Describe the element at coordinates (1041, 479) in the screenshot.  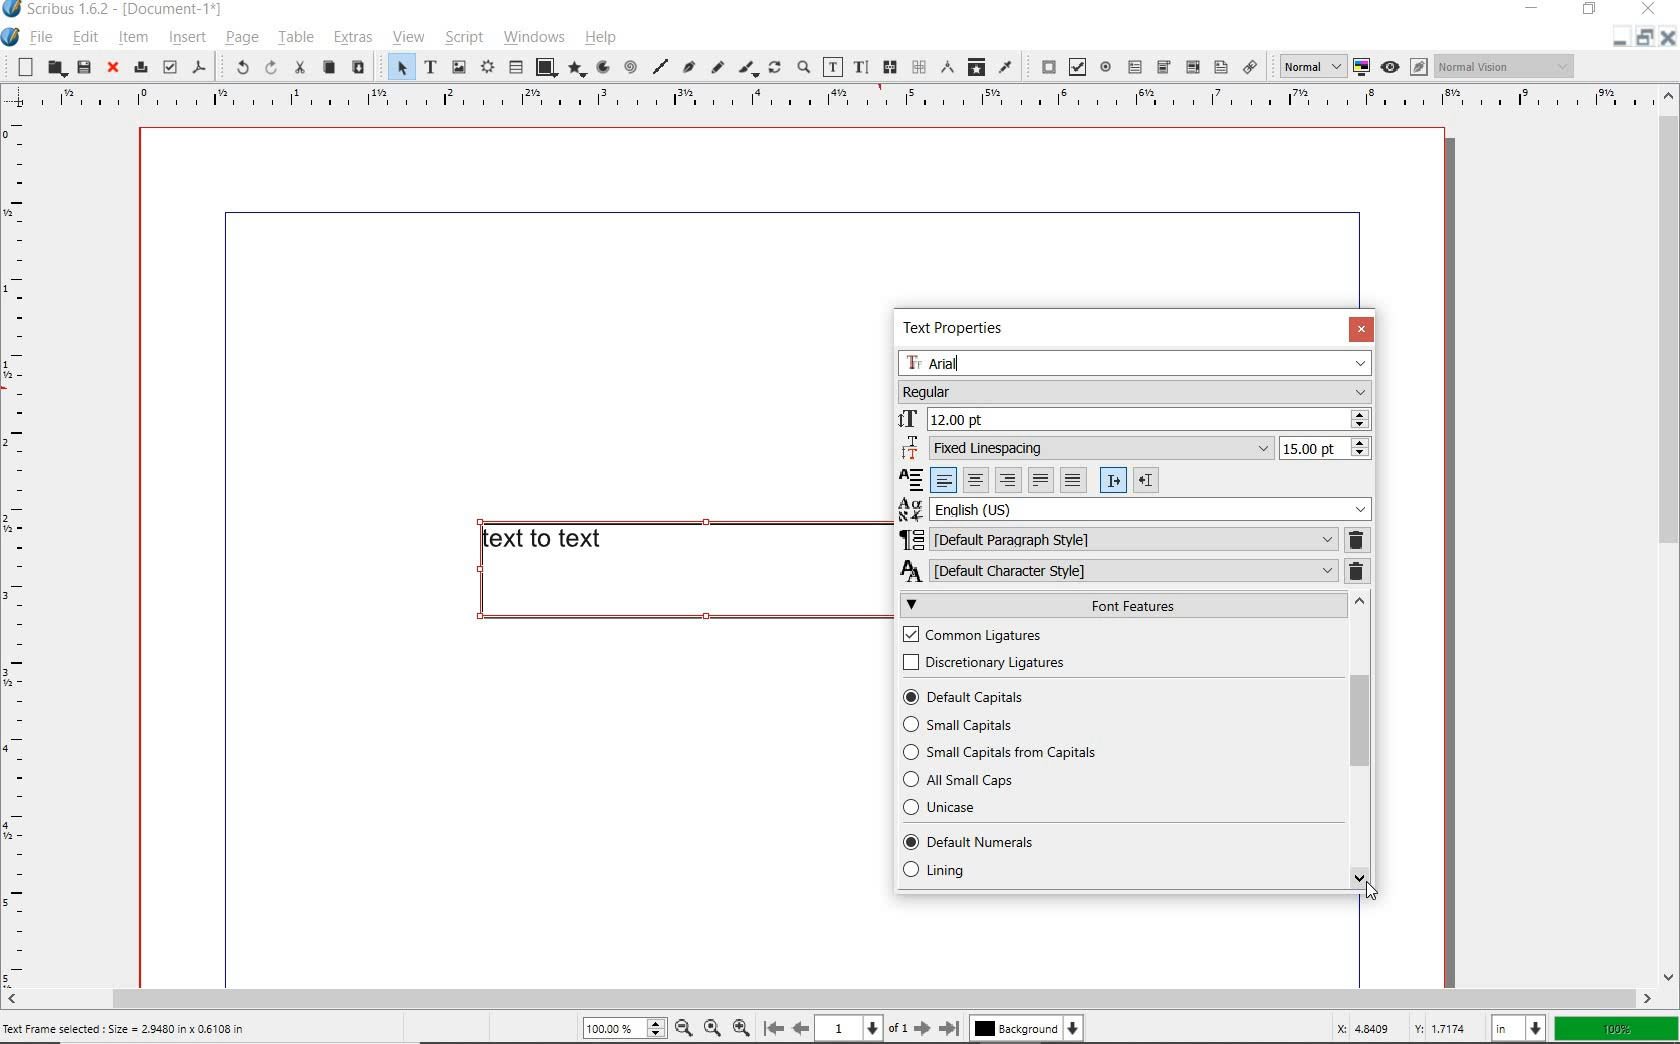
I see `Text justified` at that location.